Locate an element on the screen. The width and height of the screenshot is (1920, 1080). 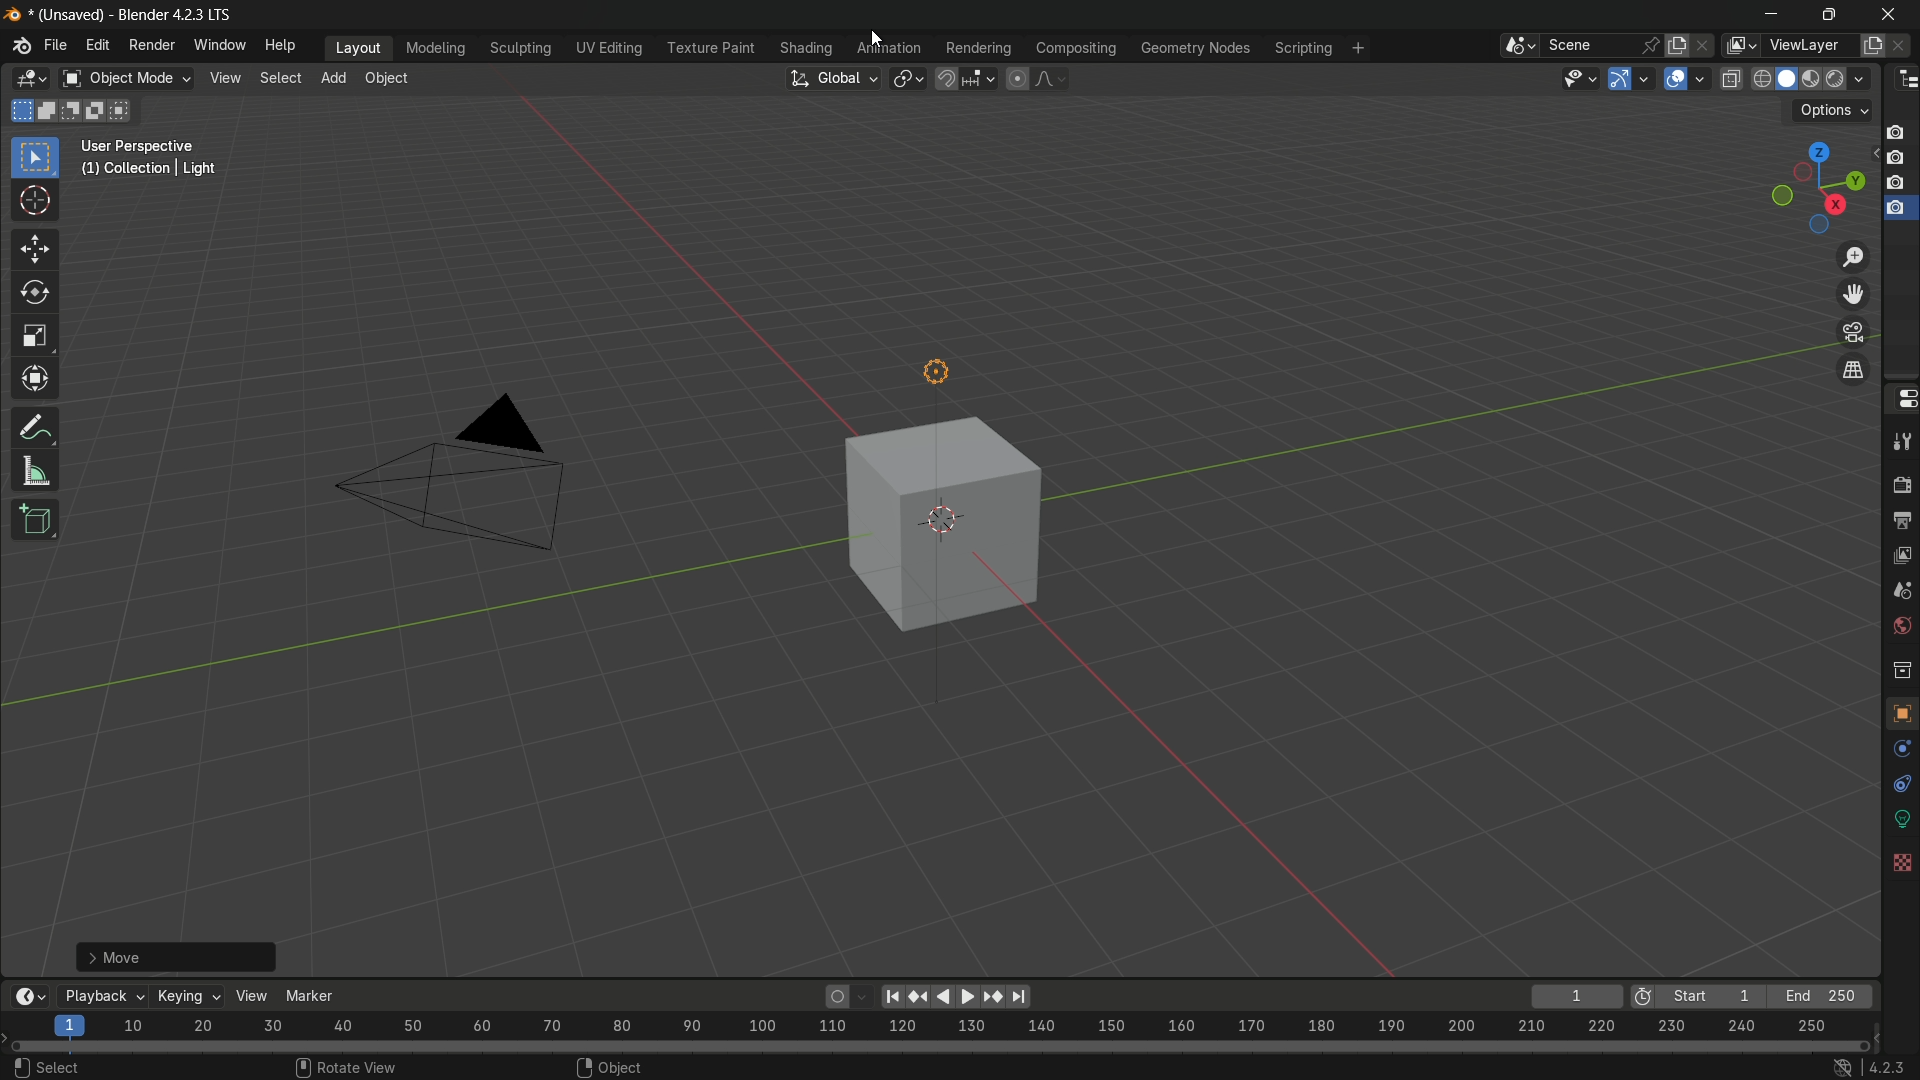
capture is located at coordinates (1896, 185).